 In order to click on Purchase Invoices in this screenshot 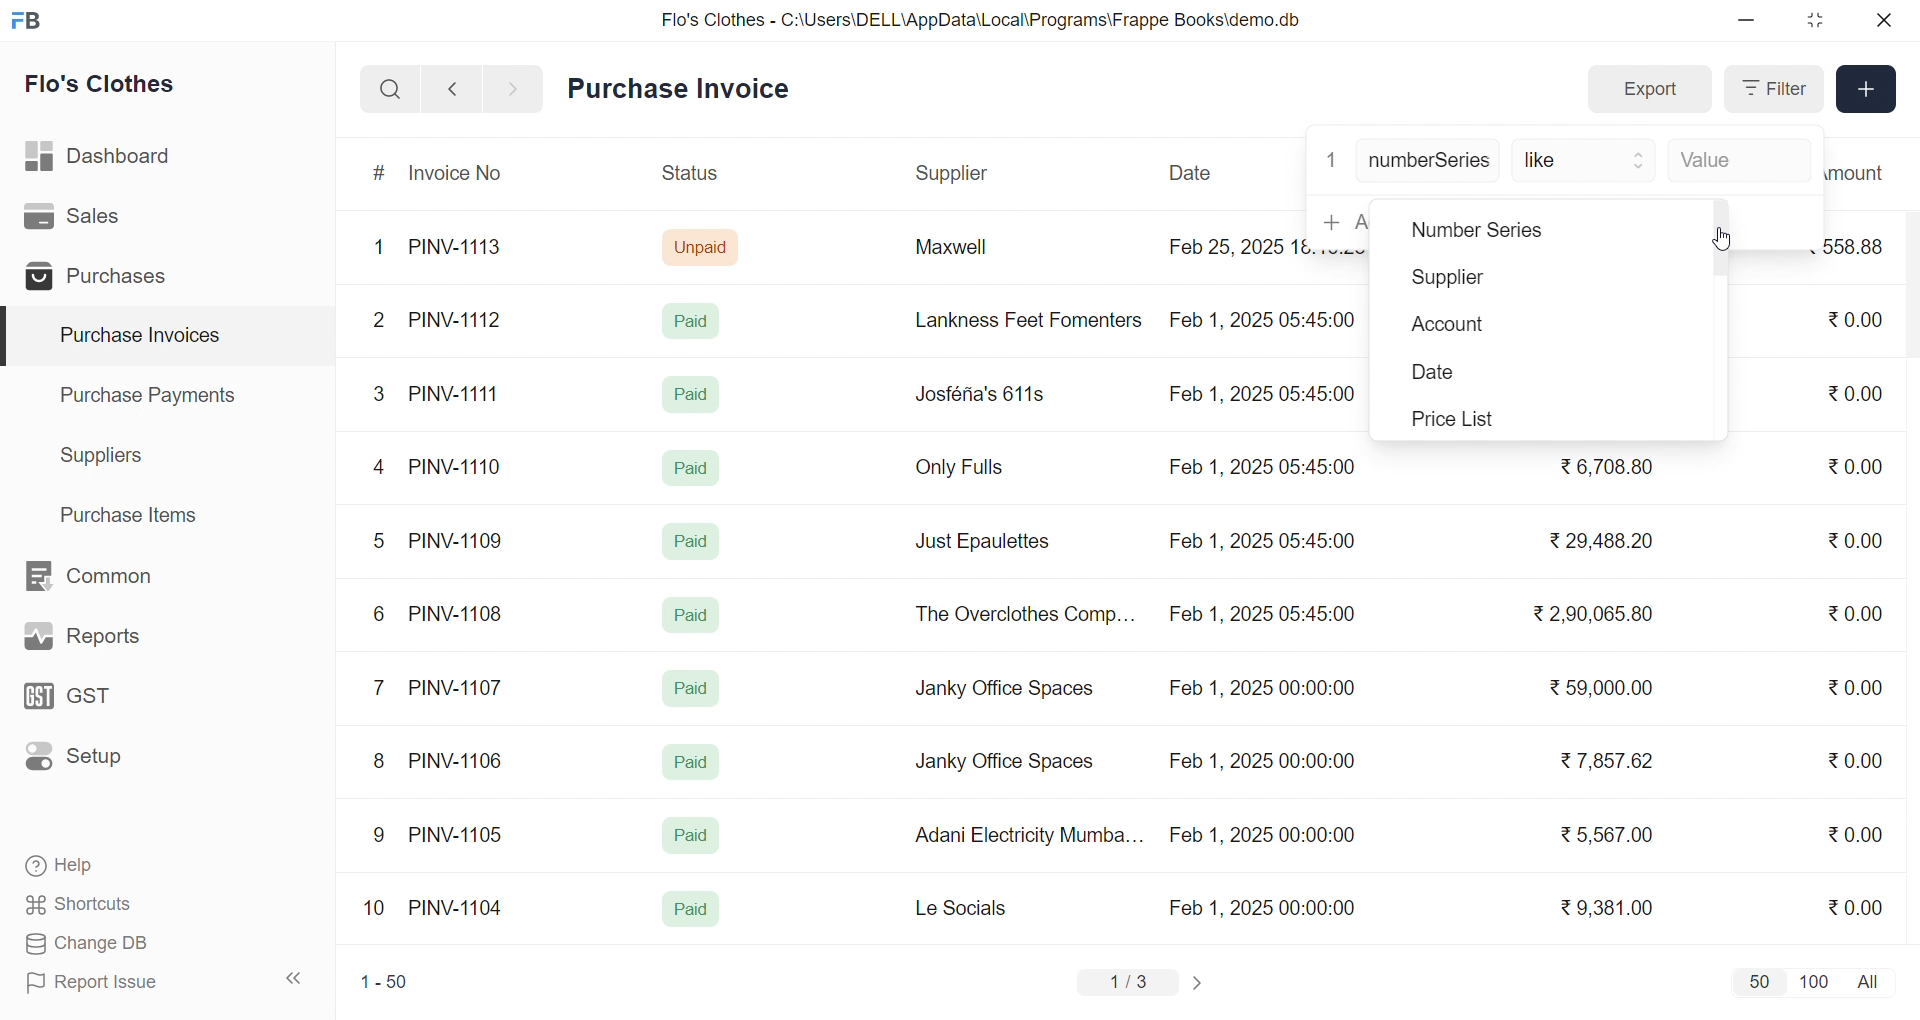, I will do `click(137, 336)`.